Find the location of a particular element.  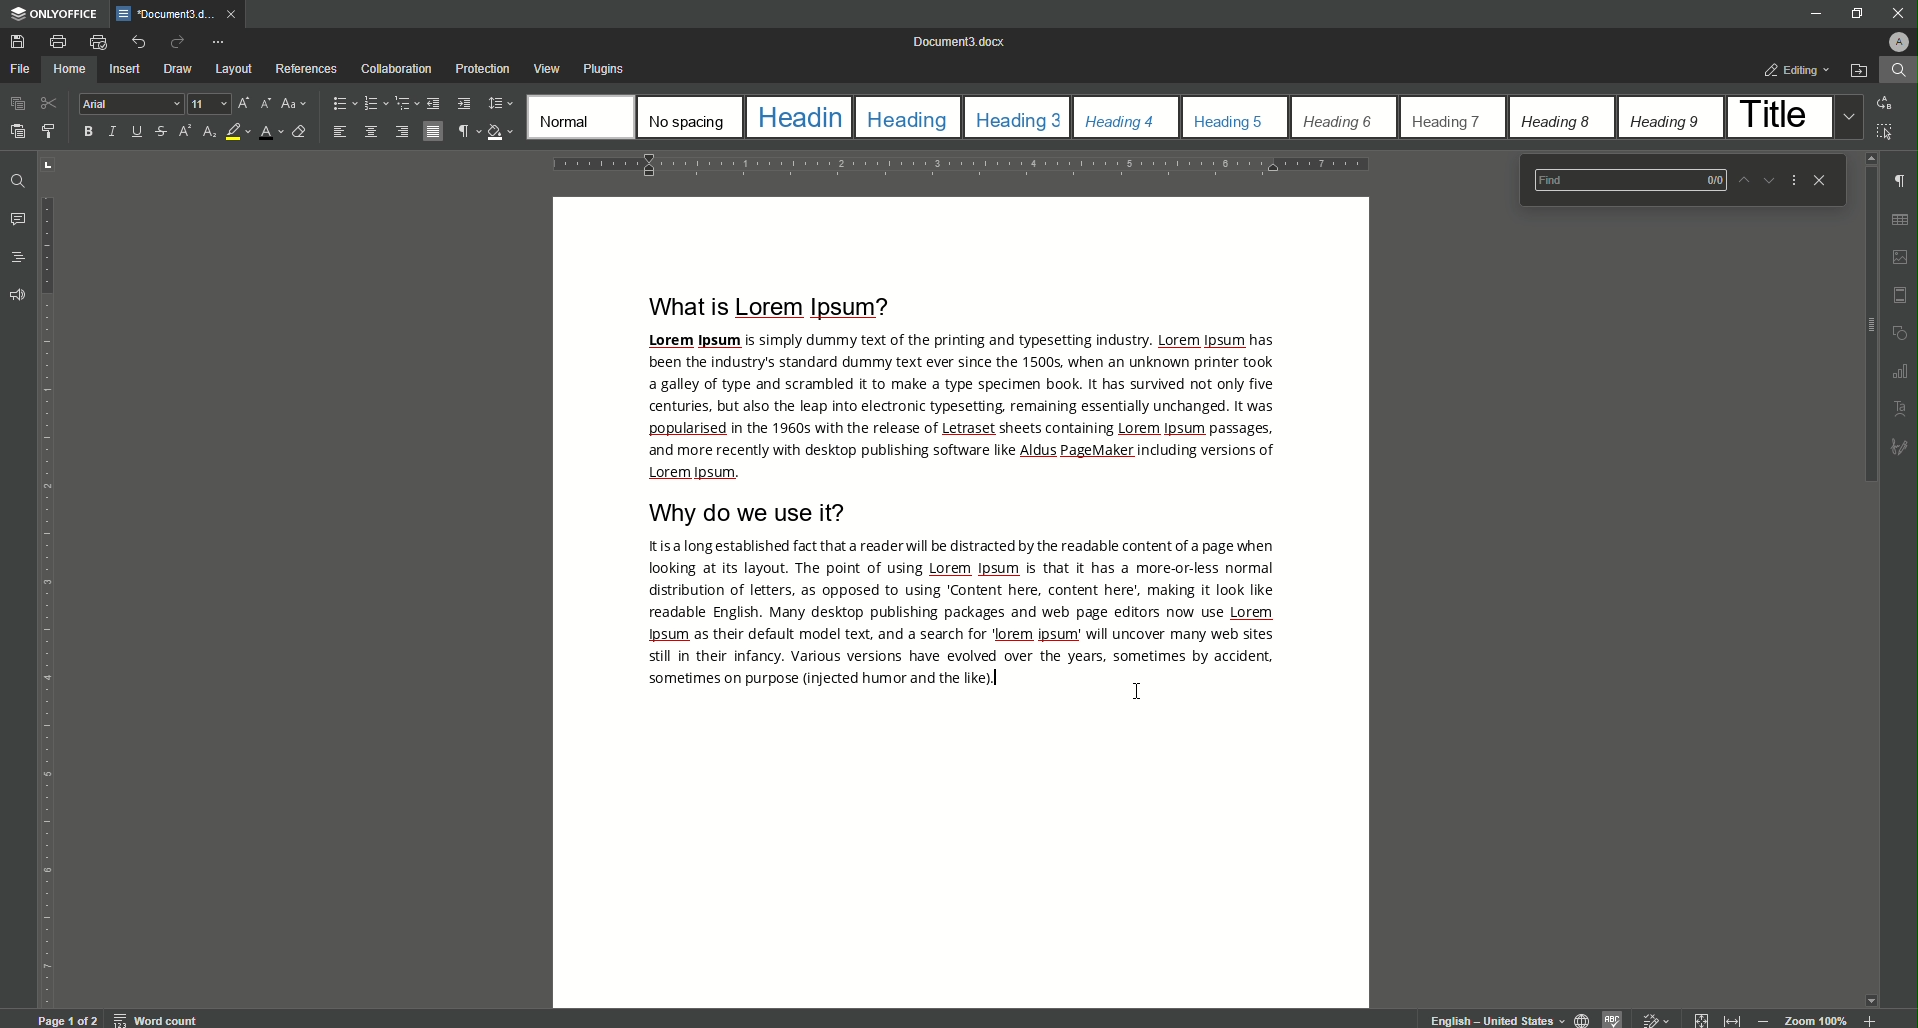

Decrease Indent is located at coordinates (435, 103).